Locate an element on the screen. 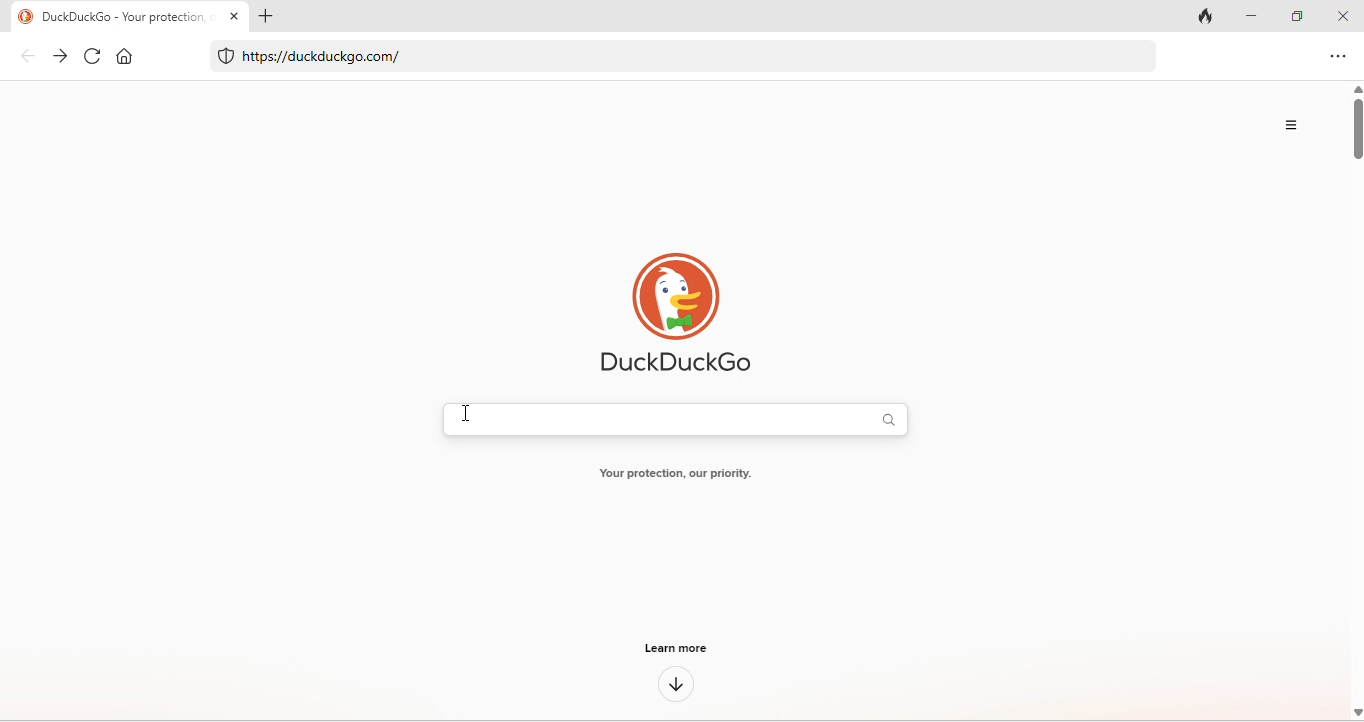  close is located at coordinates (1345, 13).